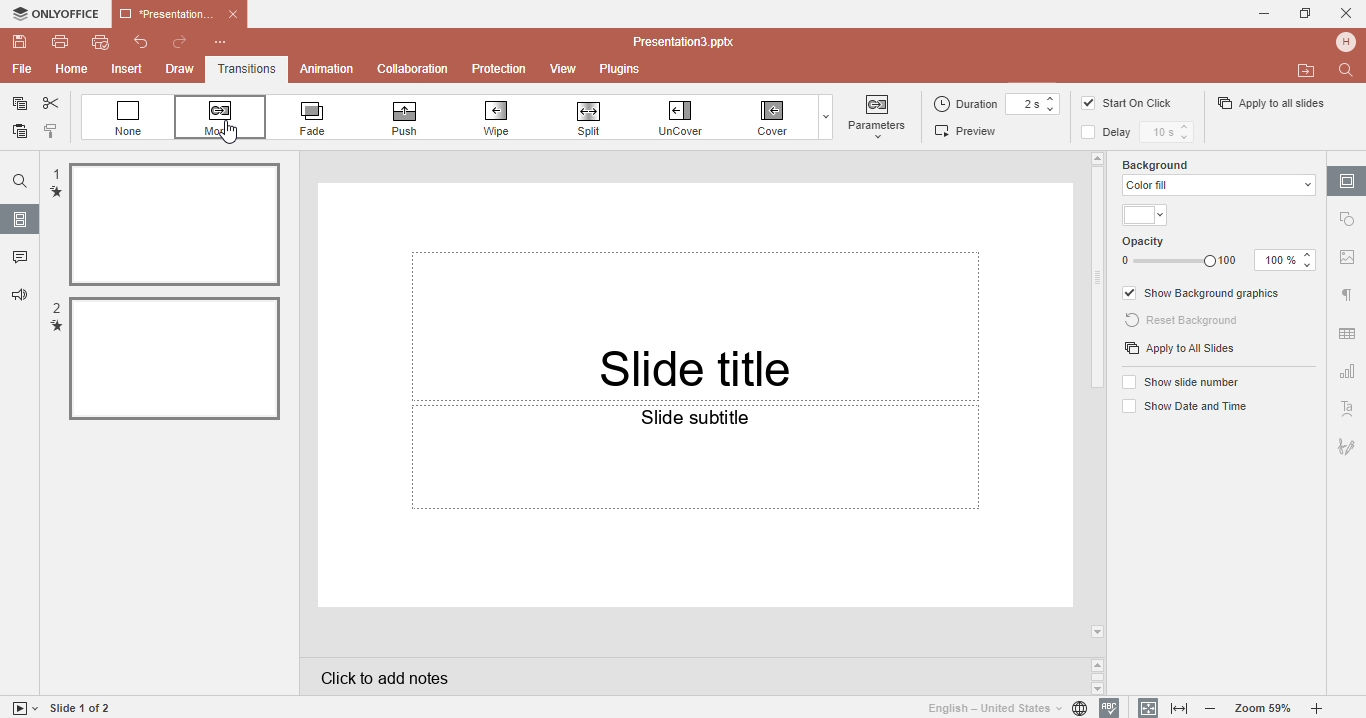  Describe the element at coordinates (999, 104) in the screenshot. I see `Duration` at that location.